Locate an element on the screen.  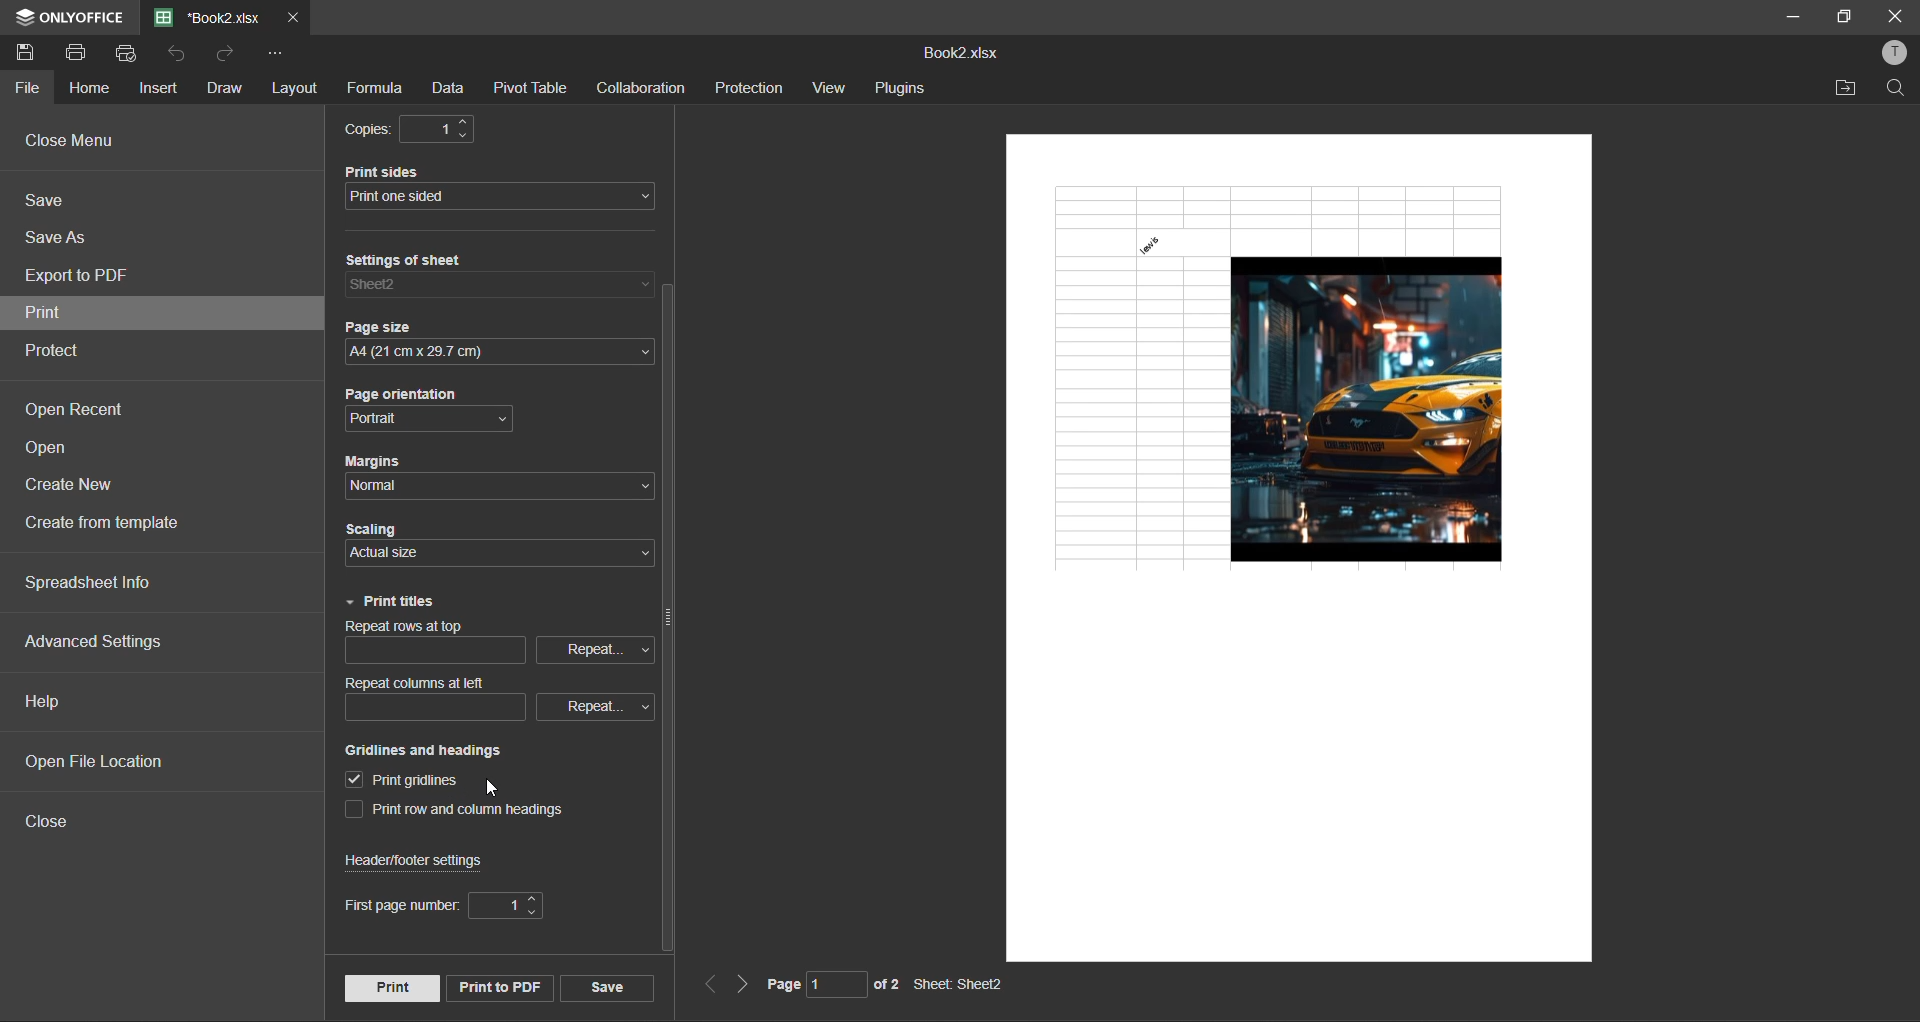
vertical scroll bar is located at coordinates (668, 618).